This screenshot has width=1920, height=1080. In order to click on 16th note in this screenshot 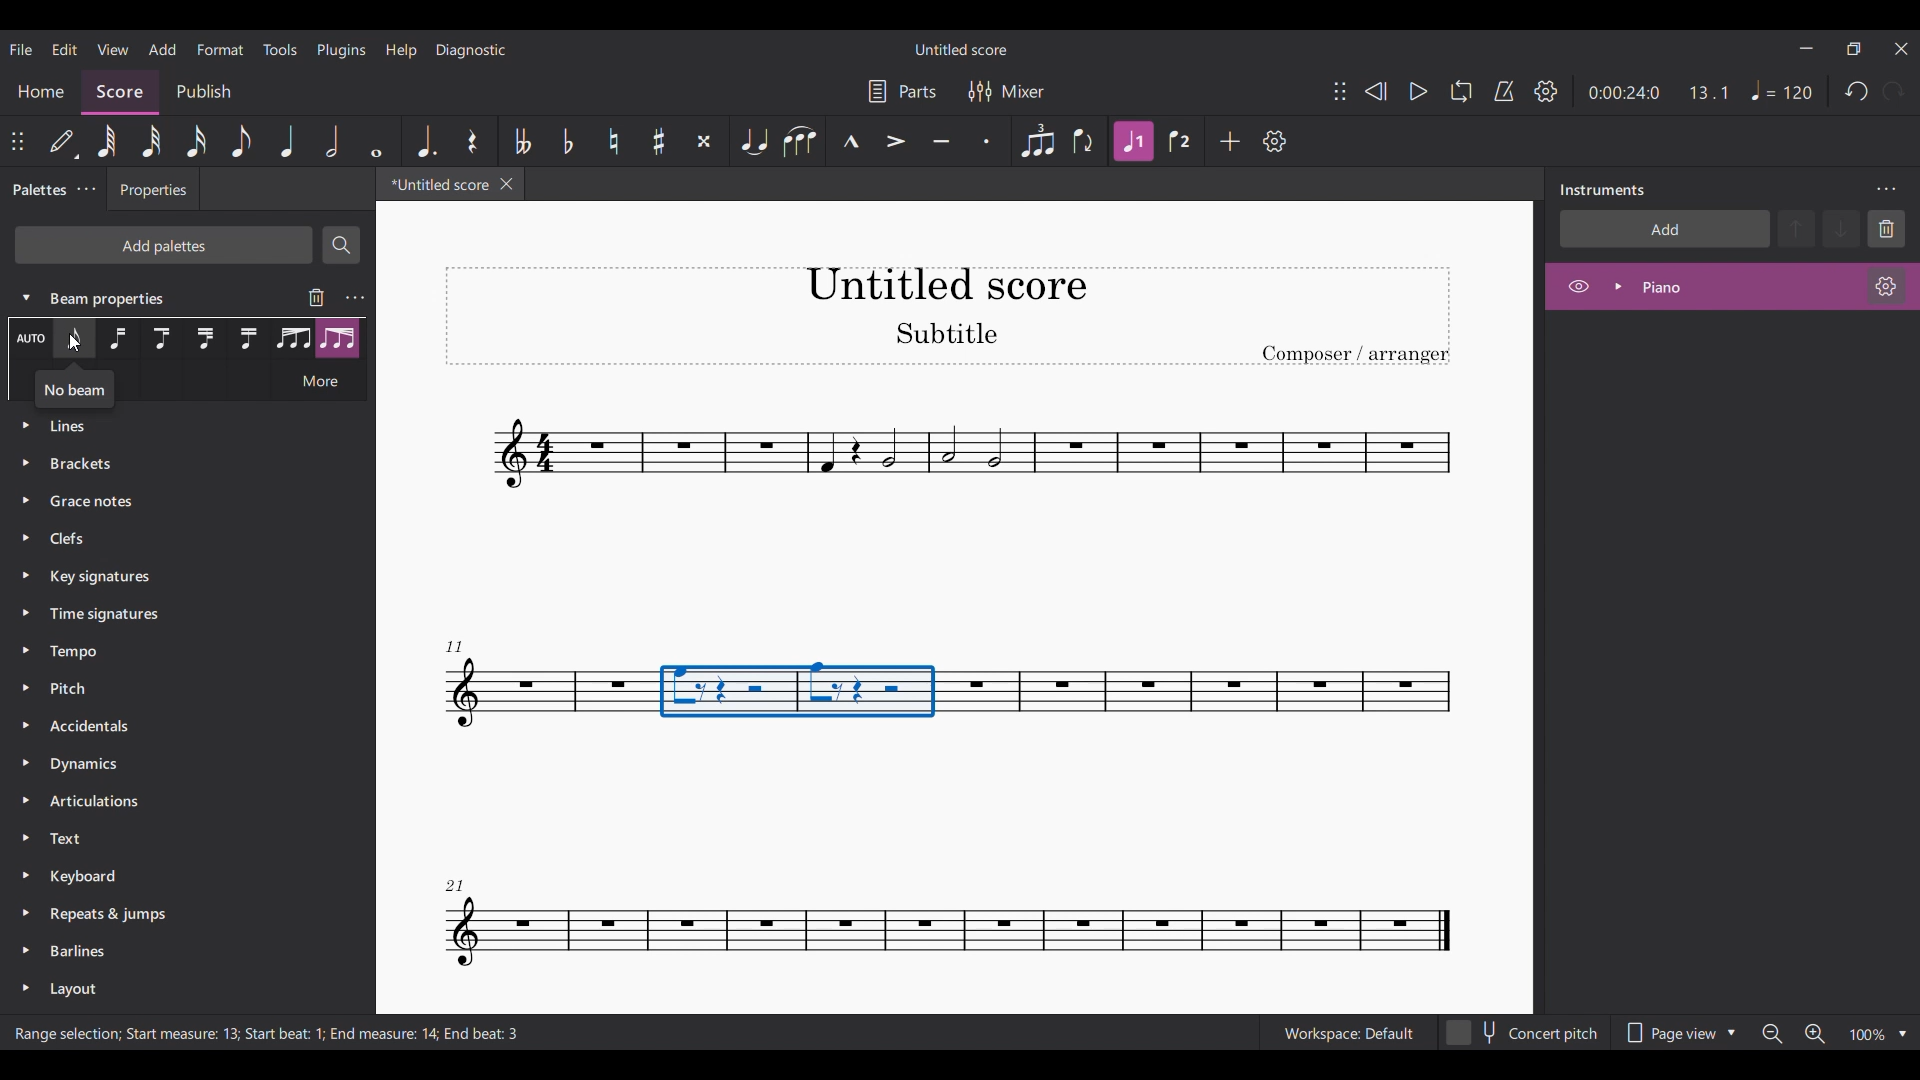, I will do `click(195, 141)`.